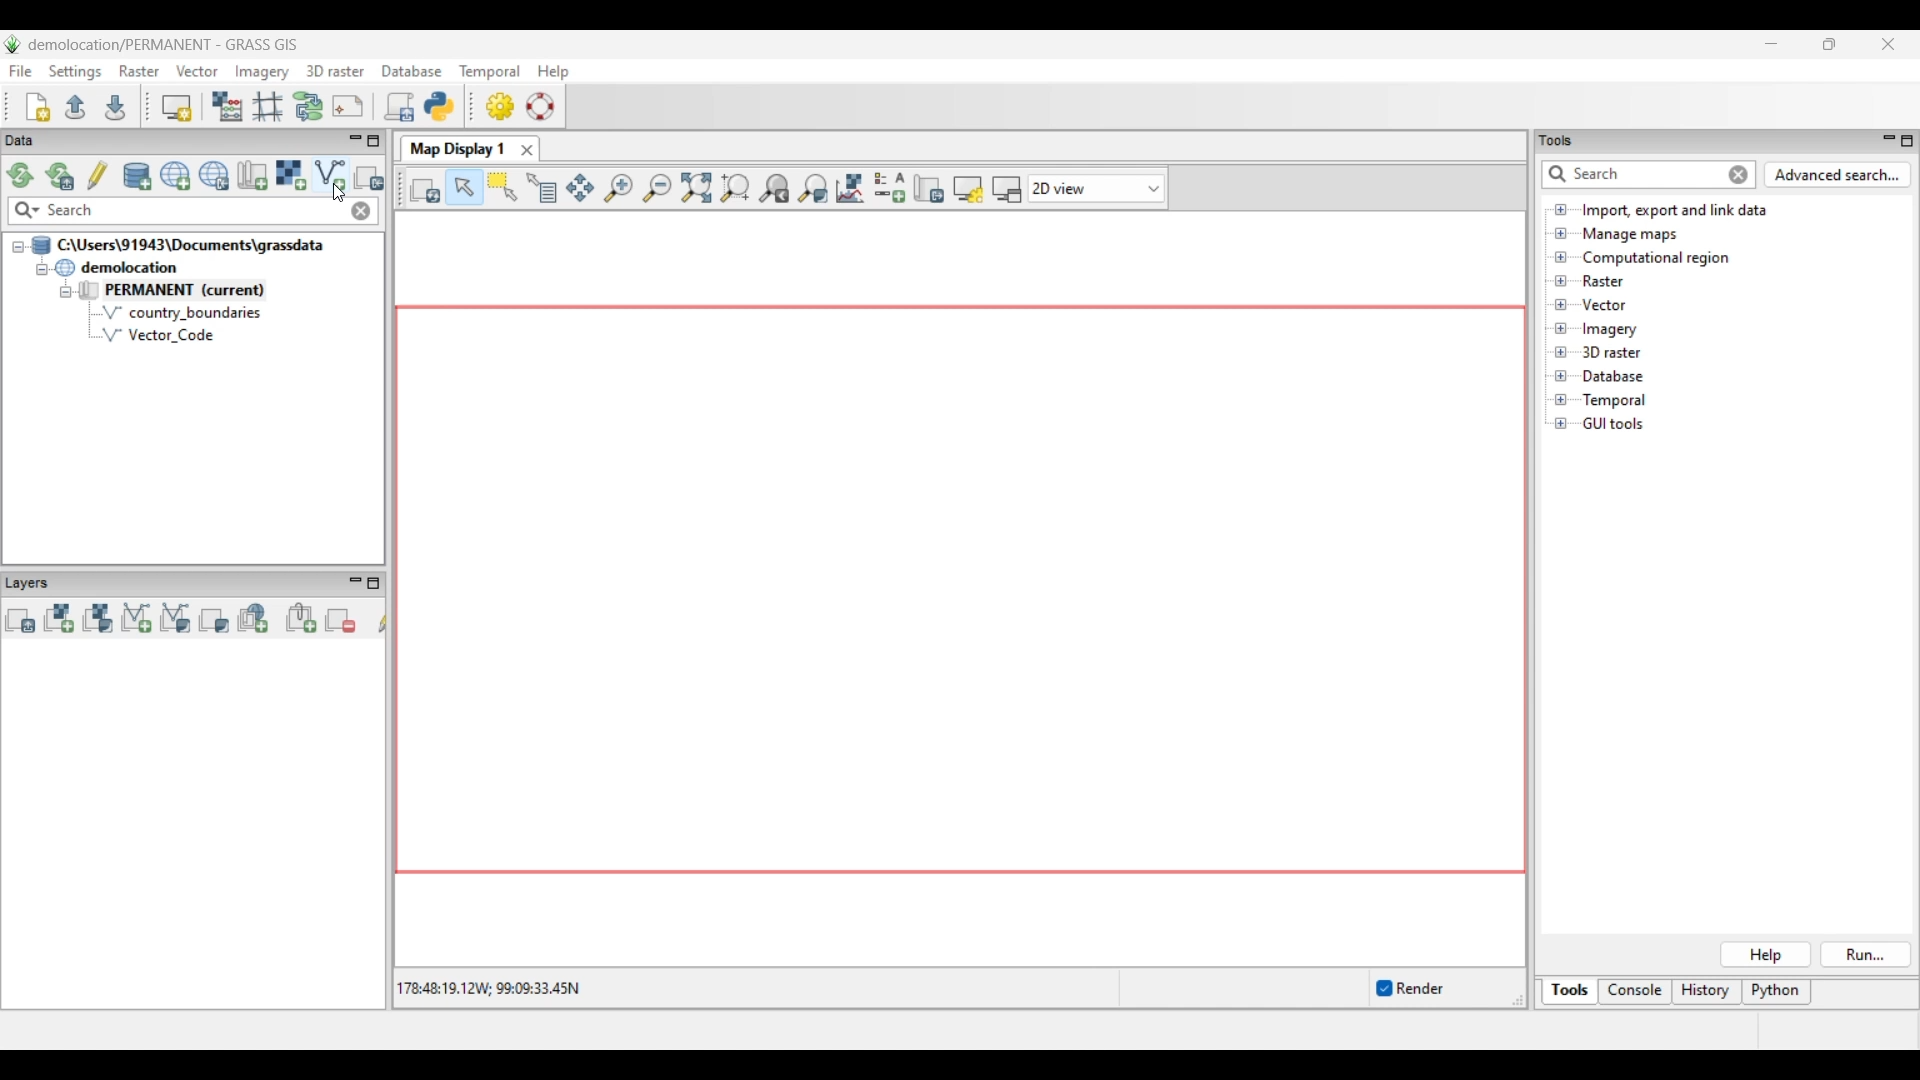 The height and width of the screenshot is (1080, 1920). What do you see at coordinates (579, 189) in the screenshot?
I see `Pan` at bounding box center [579, 189].